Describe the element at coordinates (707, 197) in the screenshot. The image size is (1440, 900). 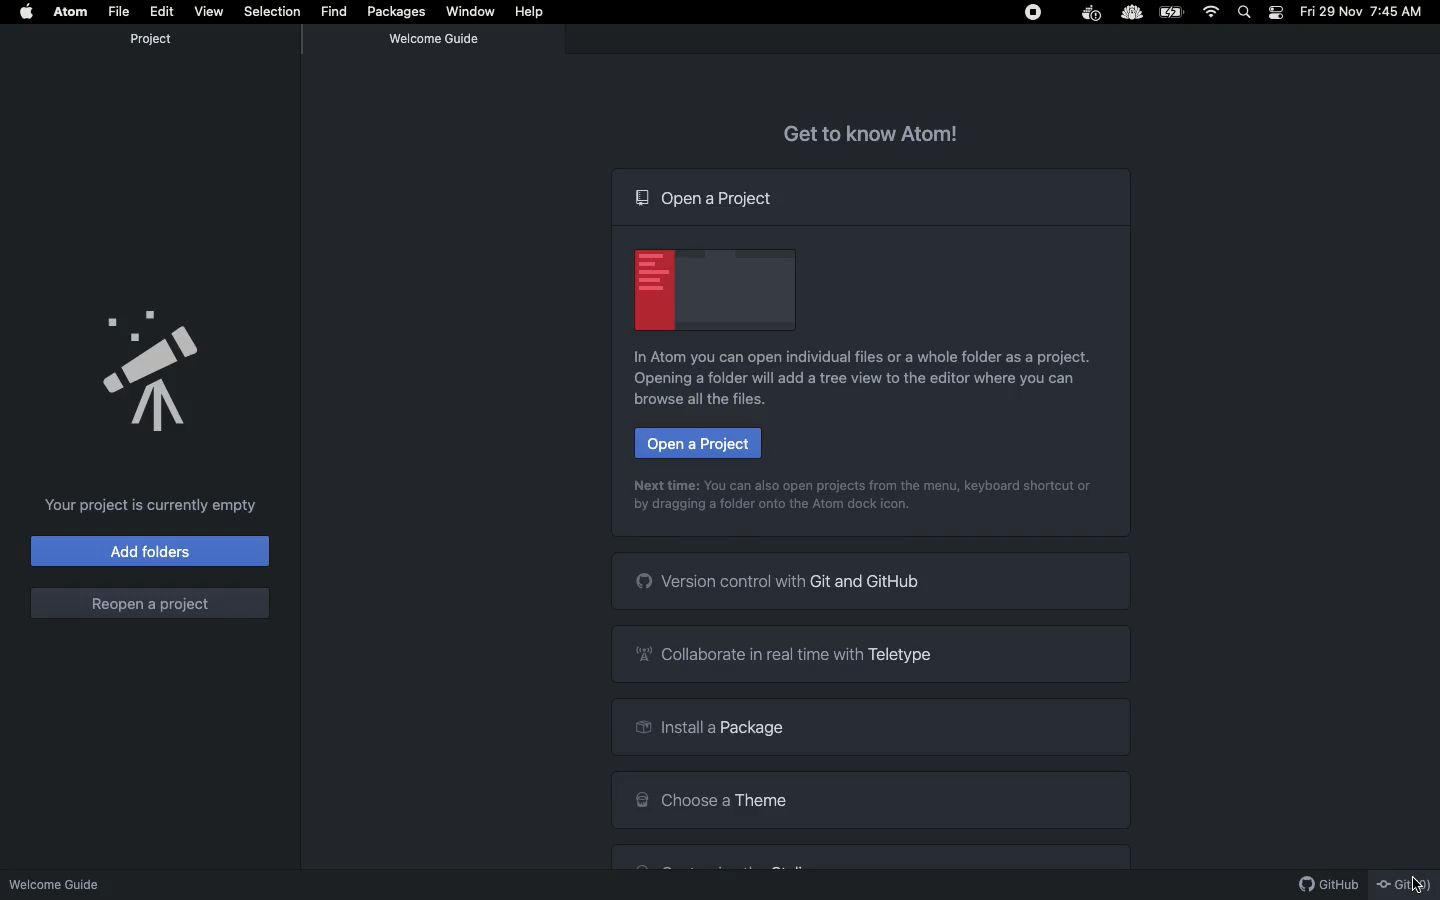
I see `Open a project` at that location.